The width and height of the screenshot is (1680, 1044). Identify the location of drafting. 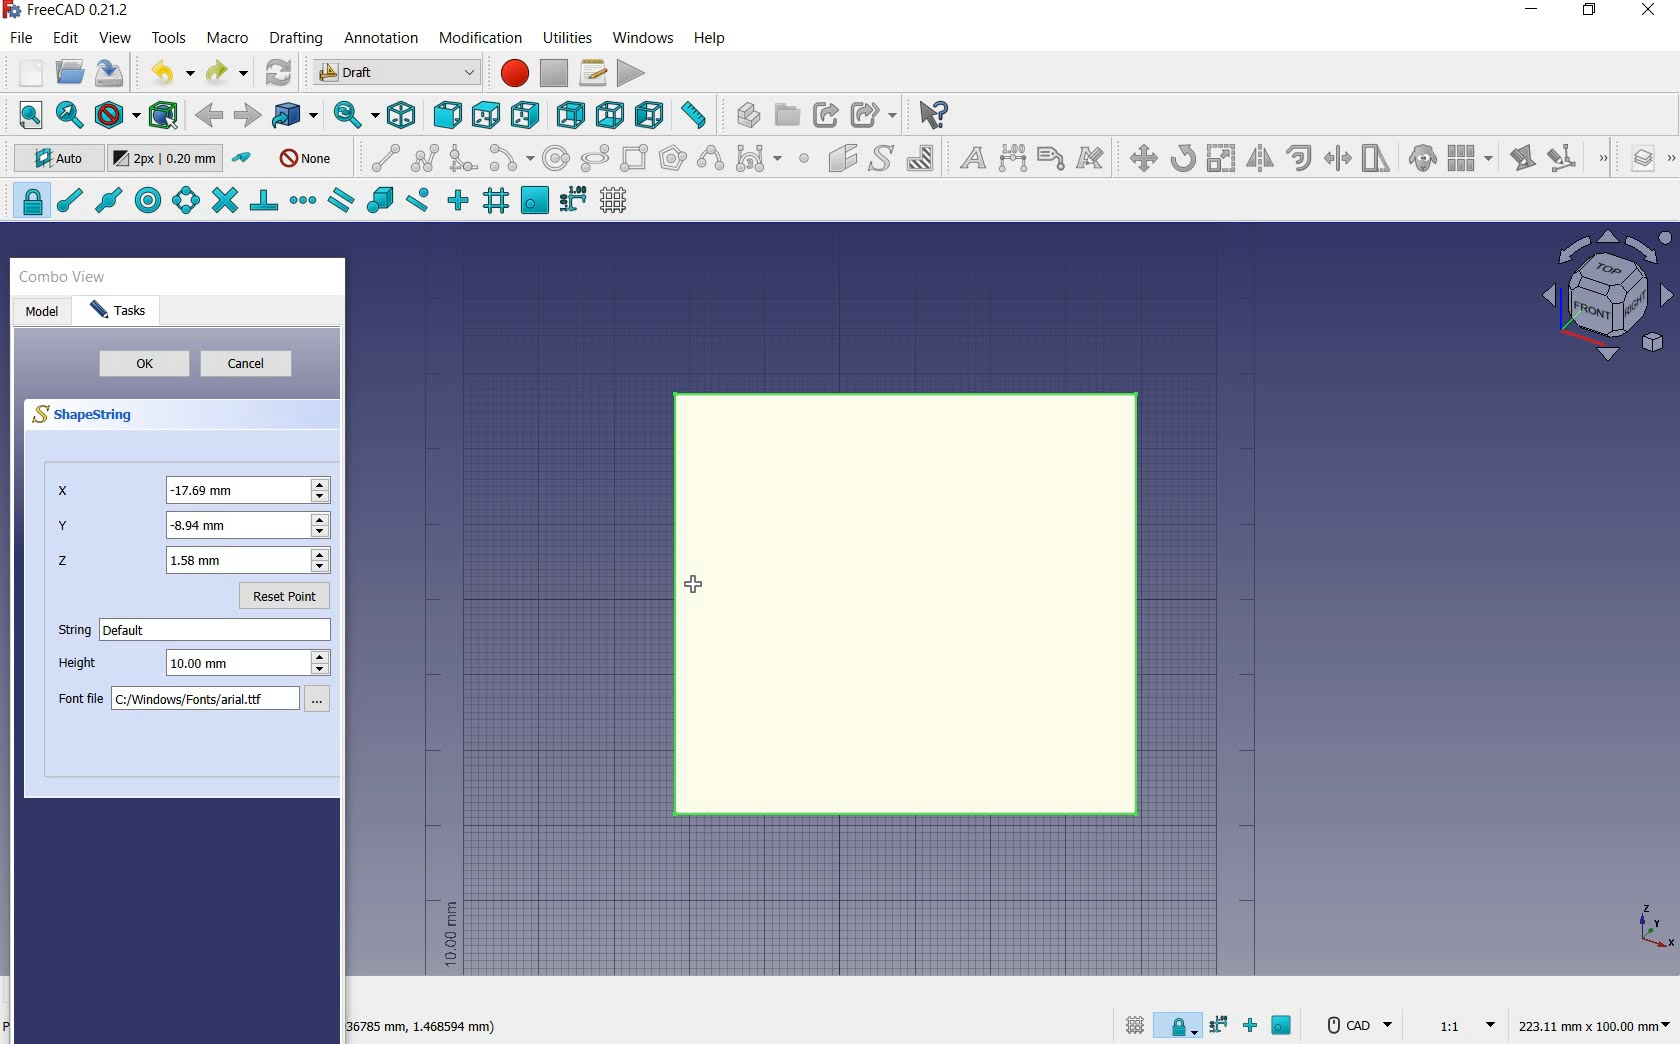
(297, 39).